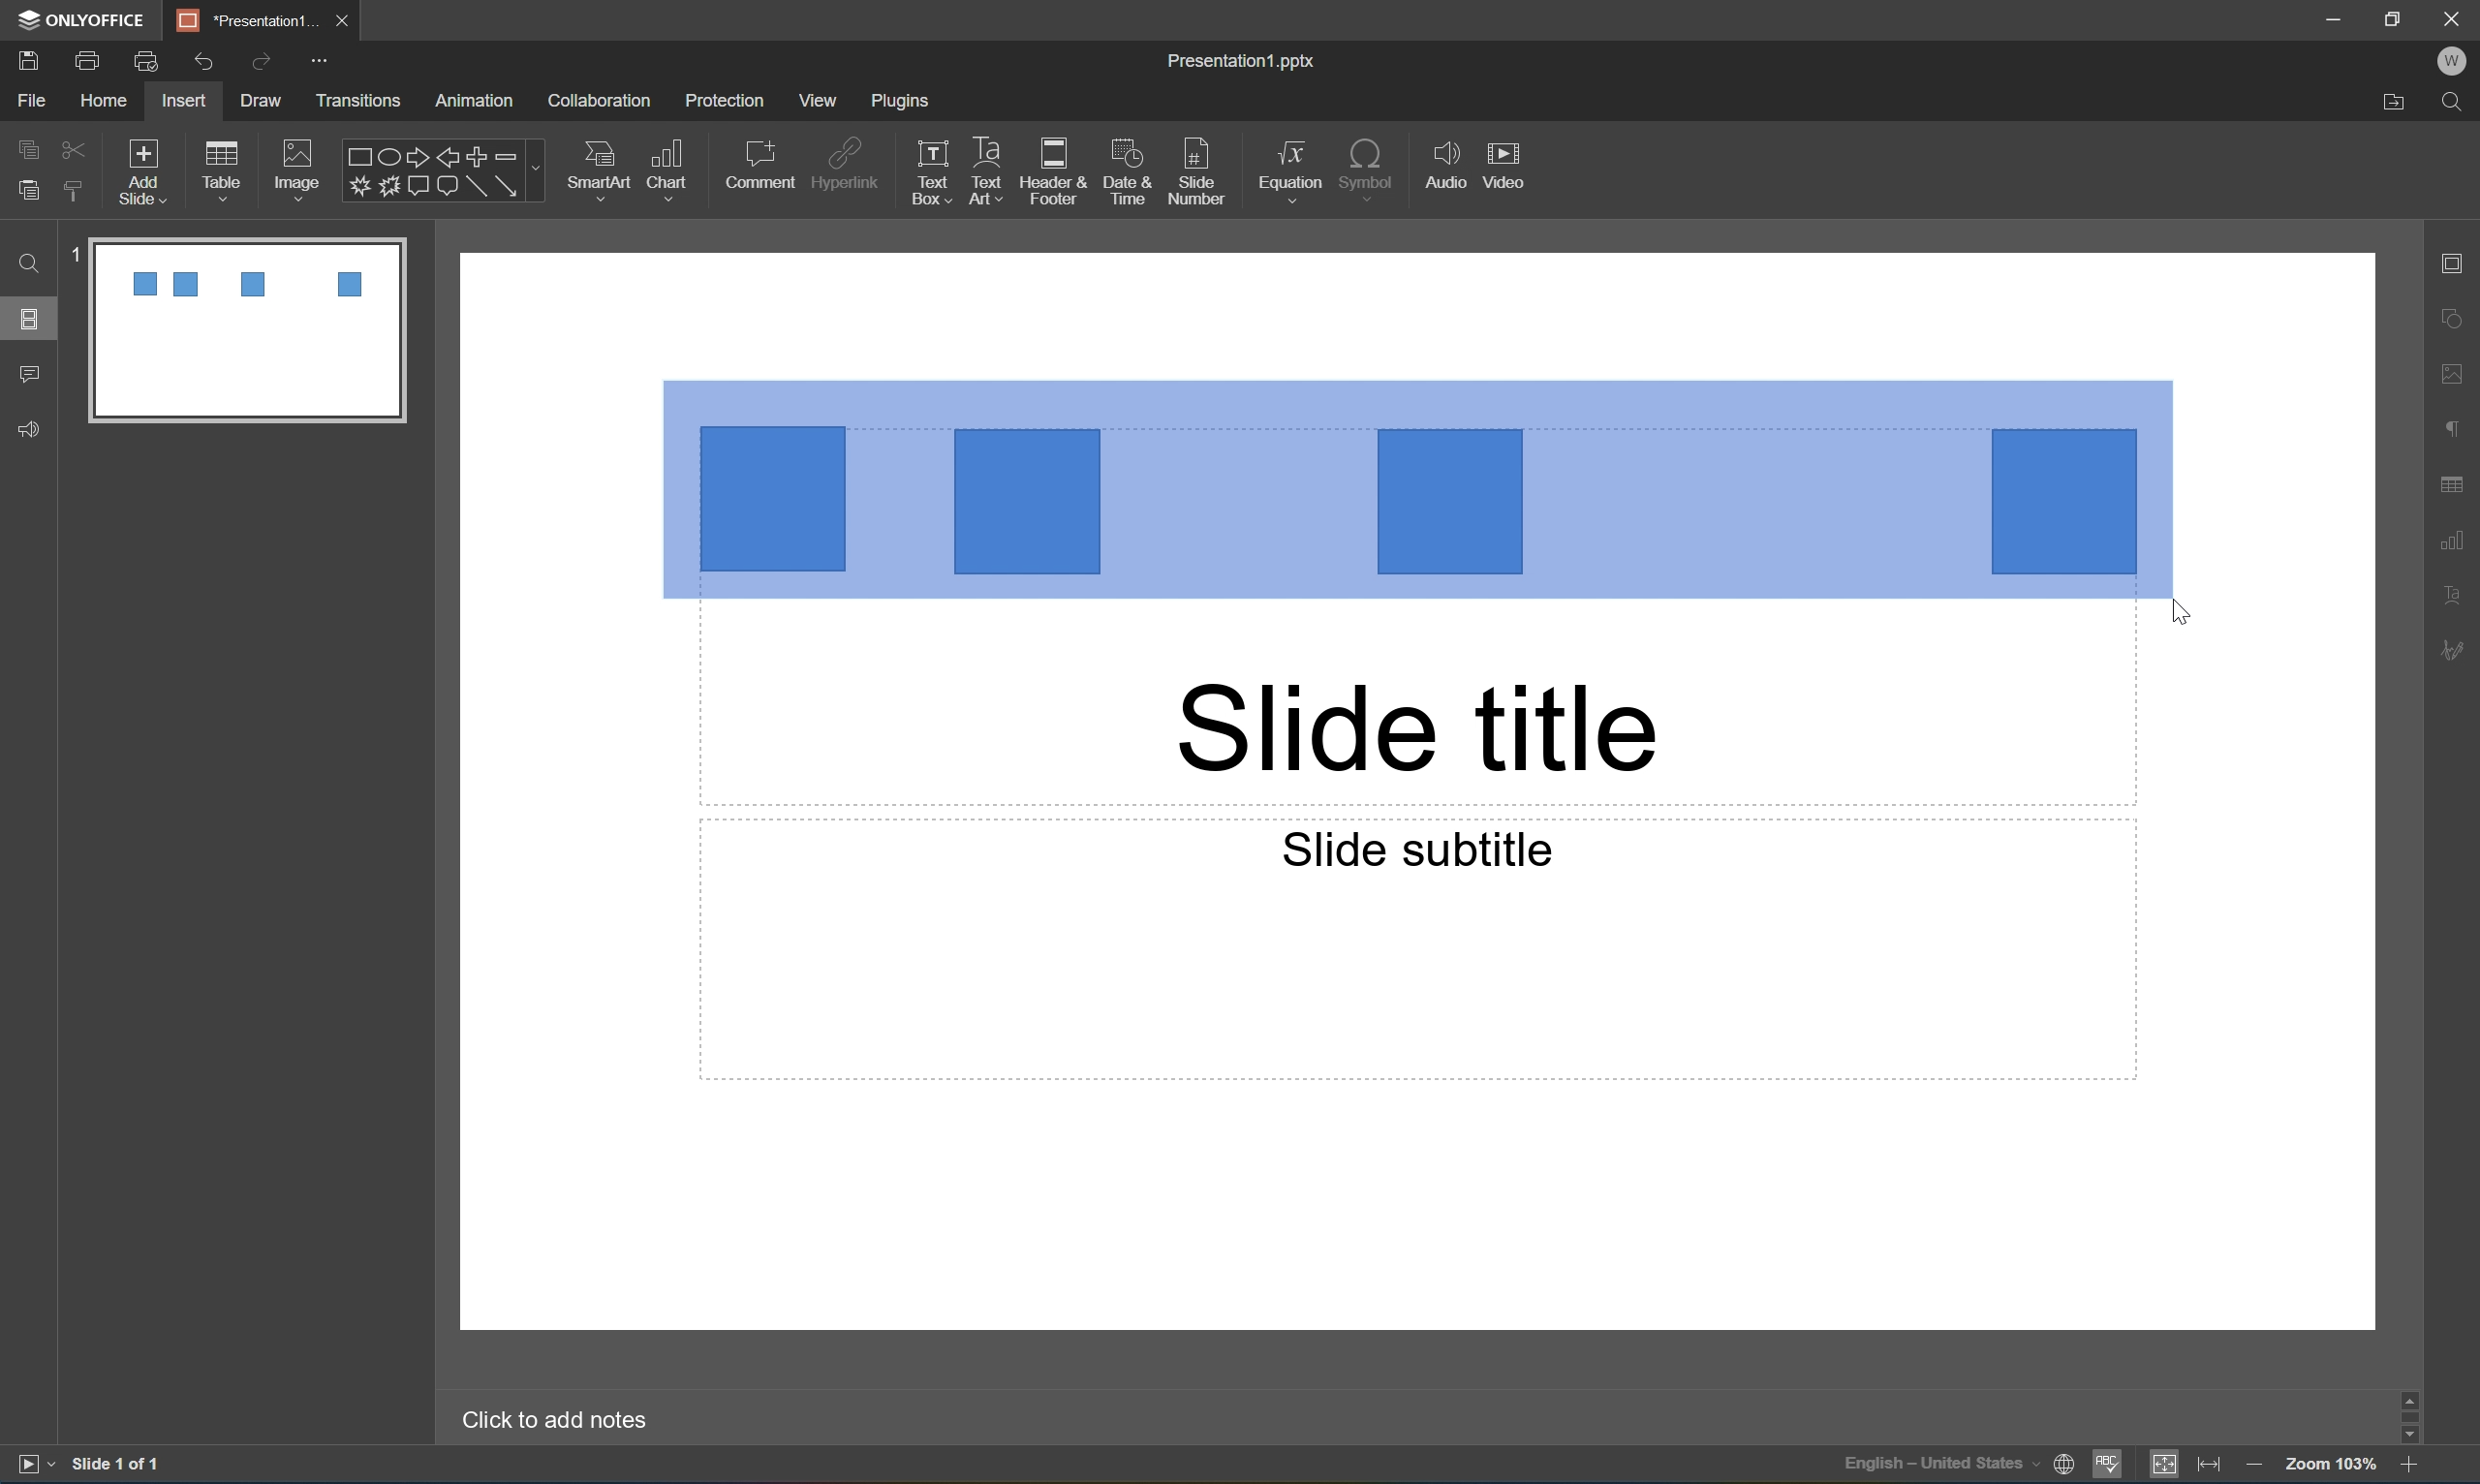 Image resolution: width=2480 pixels, height=1484 pixels. Describe the element at coordinates (2461, 377) in the screenshot. I see `image settings` at that location.